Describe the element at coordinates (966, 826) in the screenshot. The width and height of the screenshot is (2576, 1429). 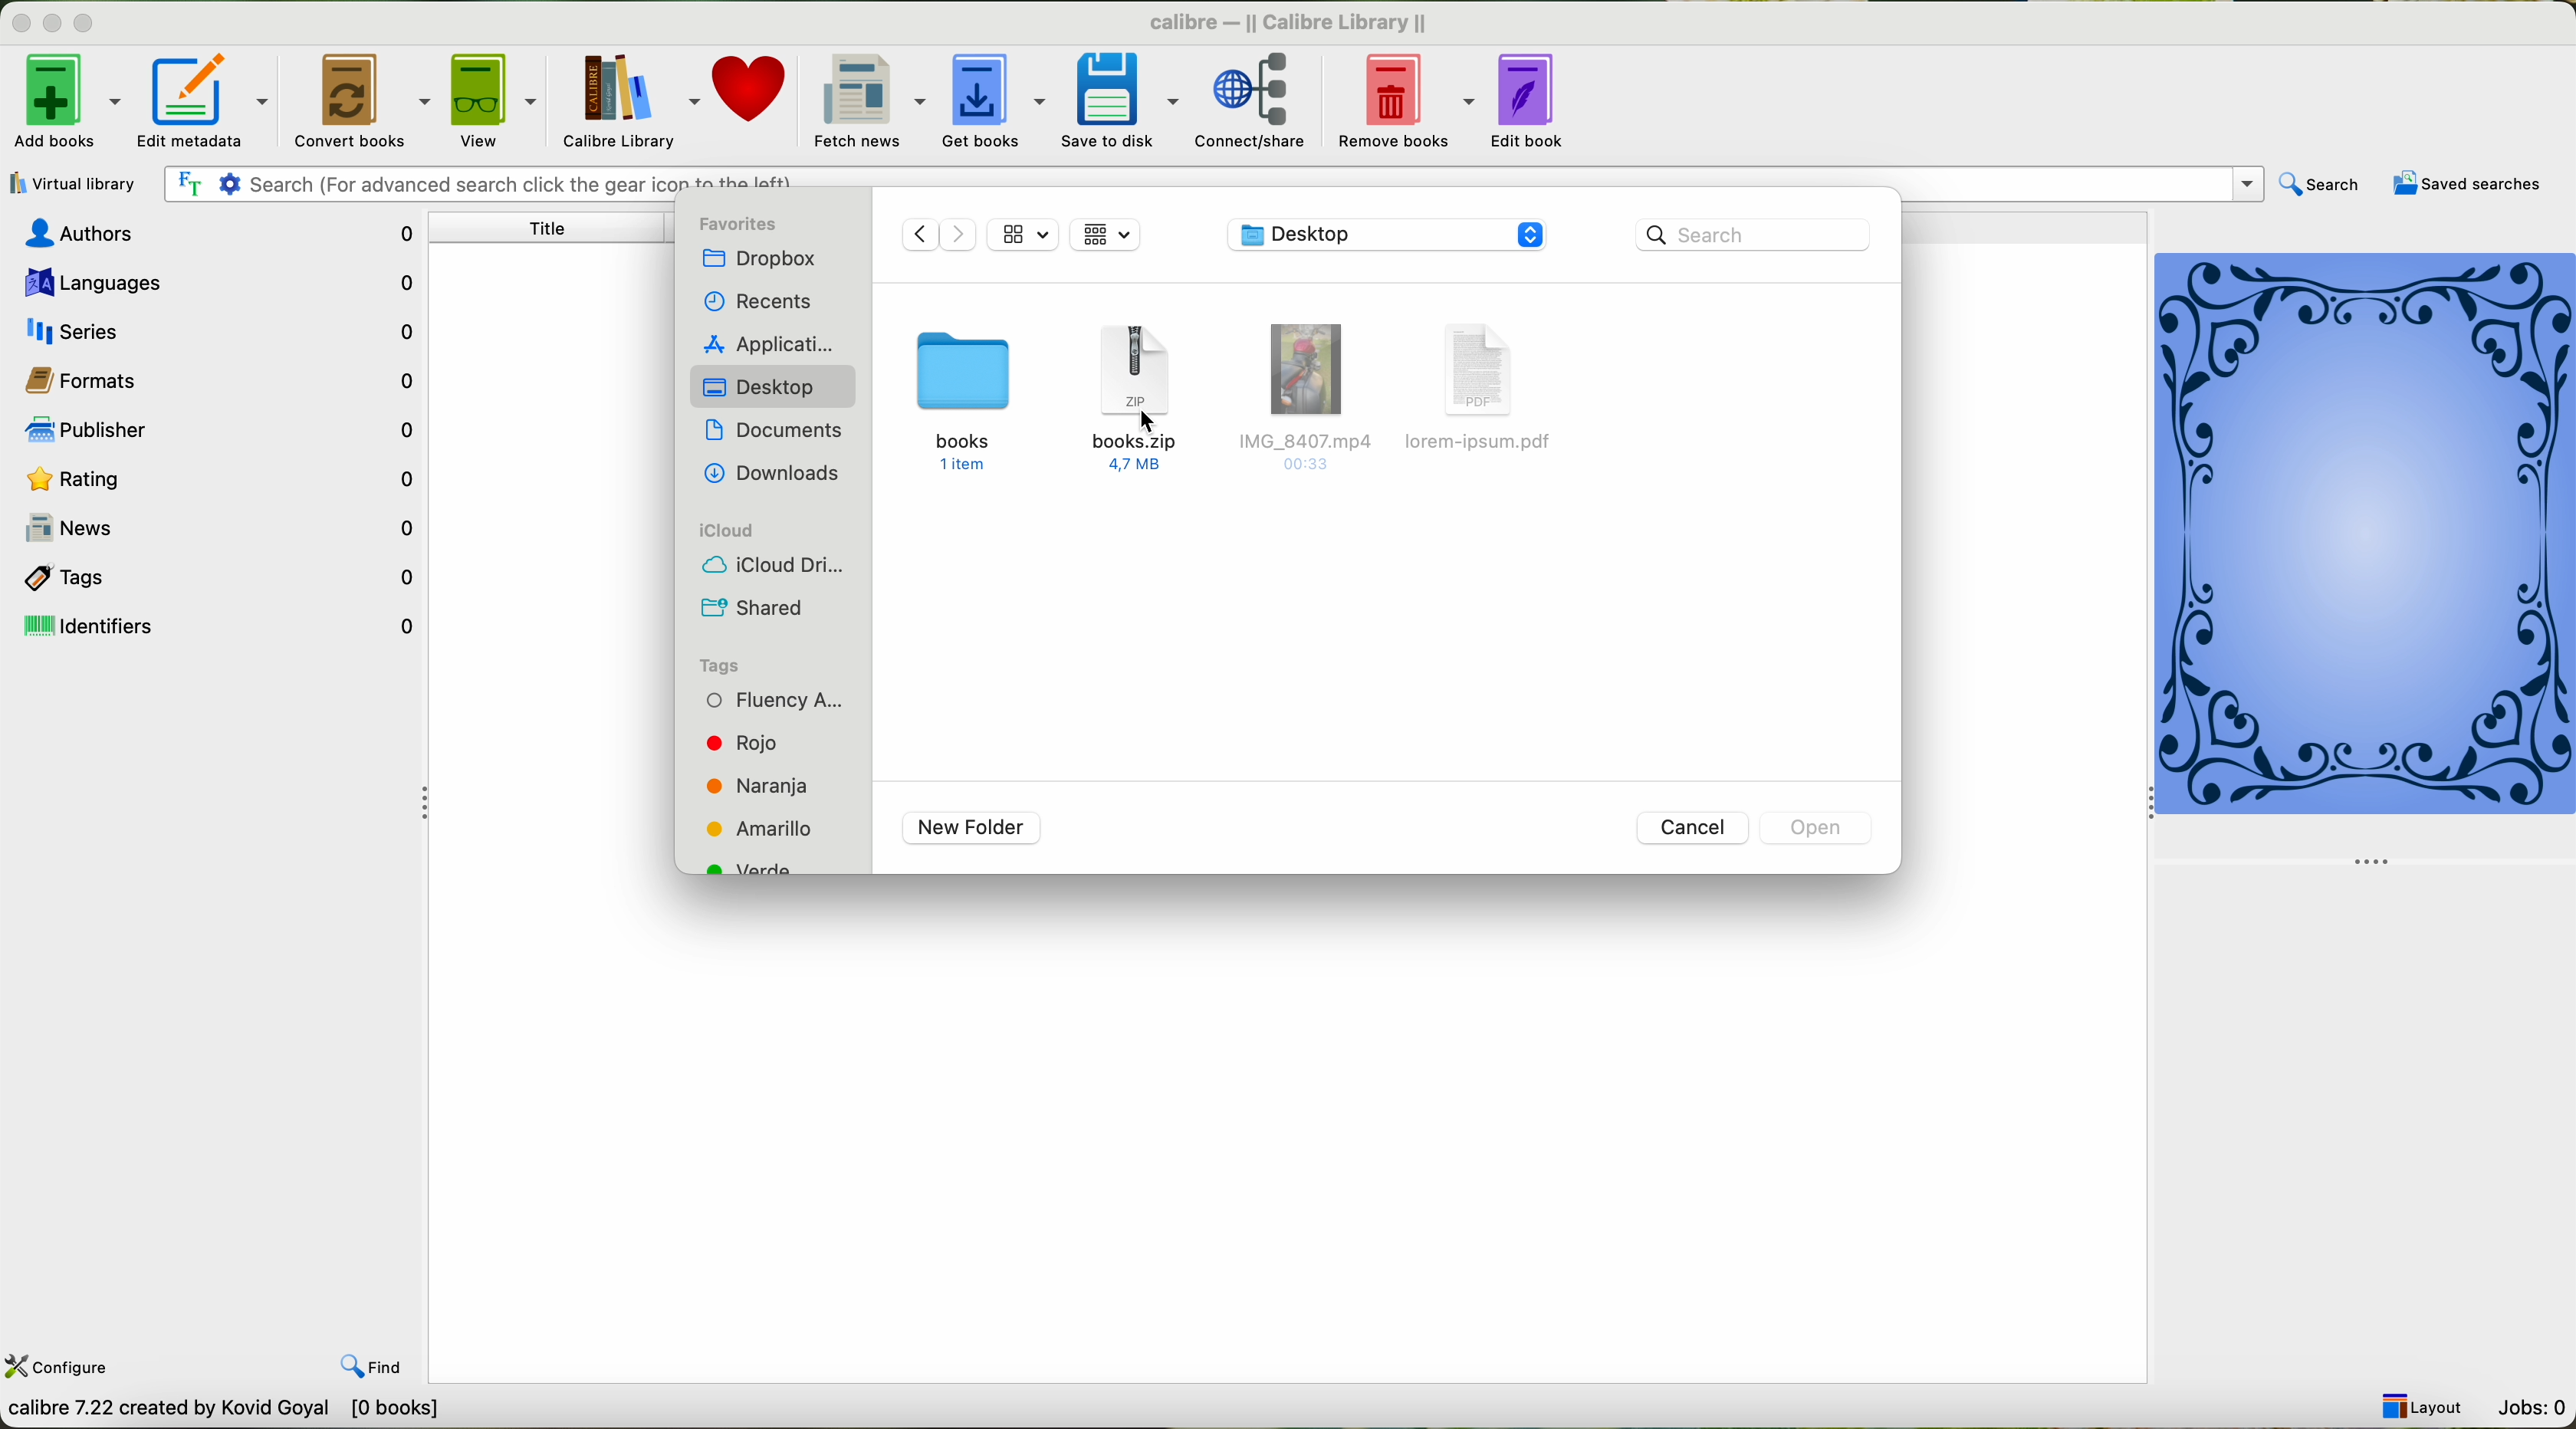
I see `new folder` at that location.